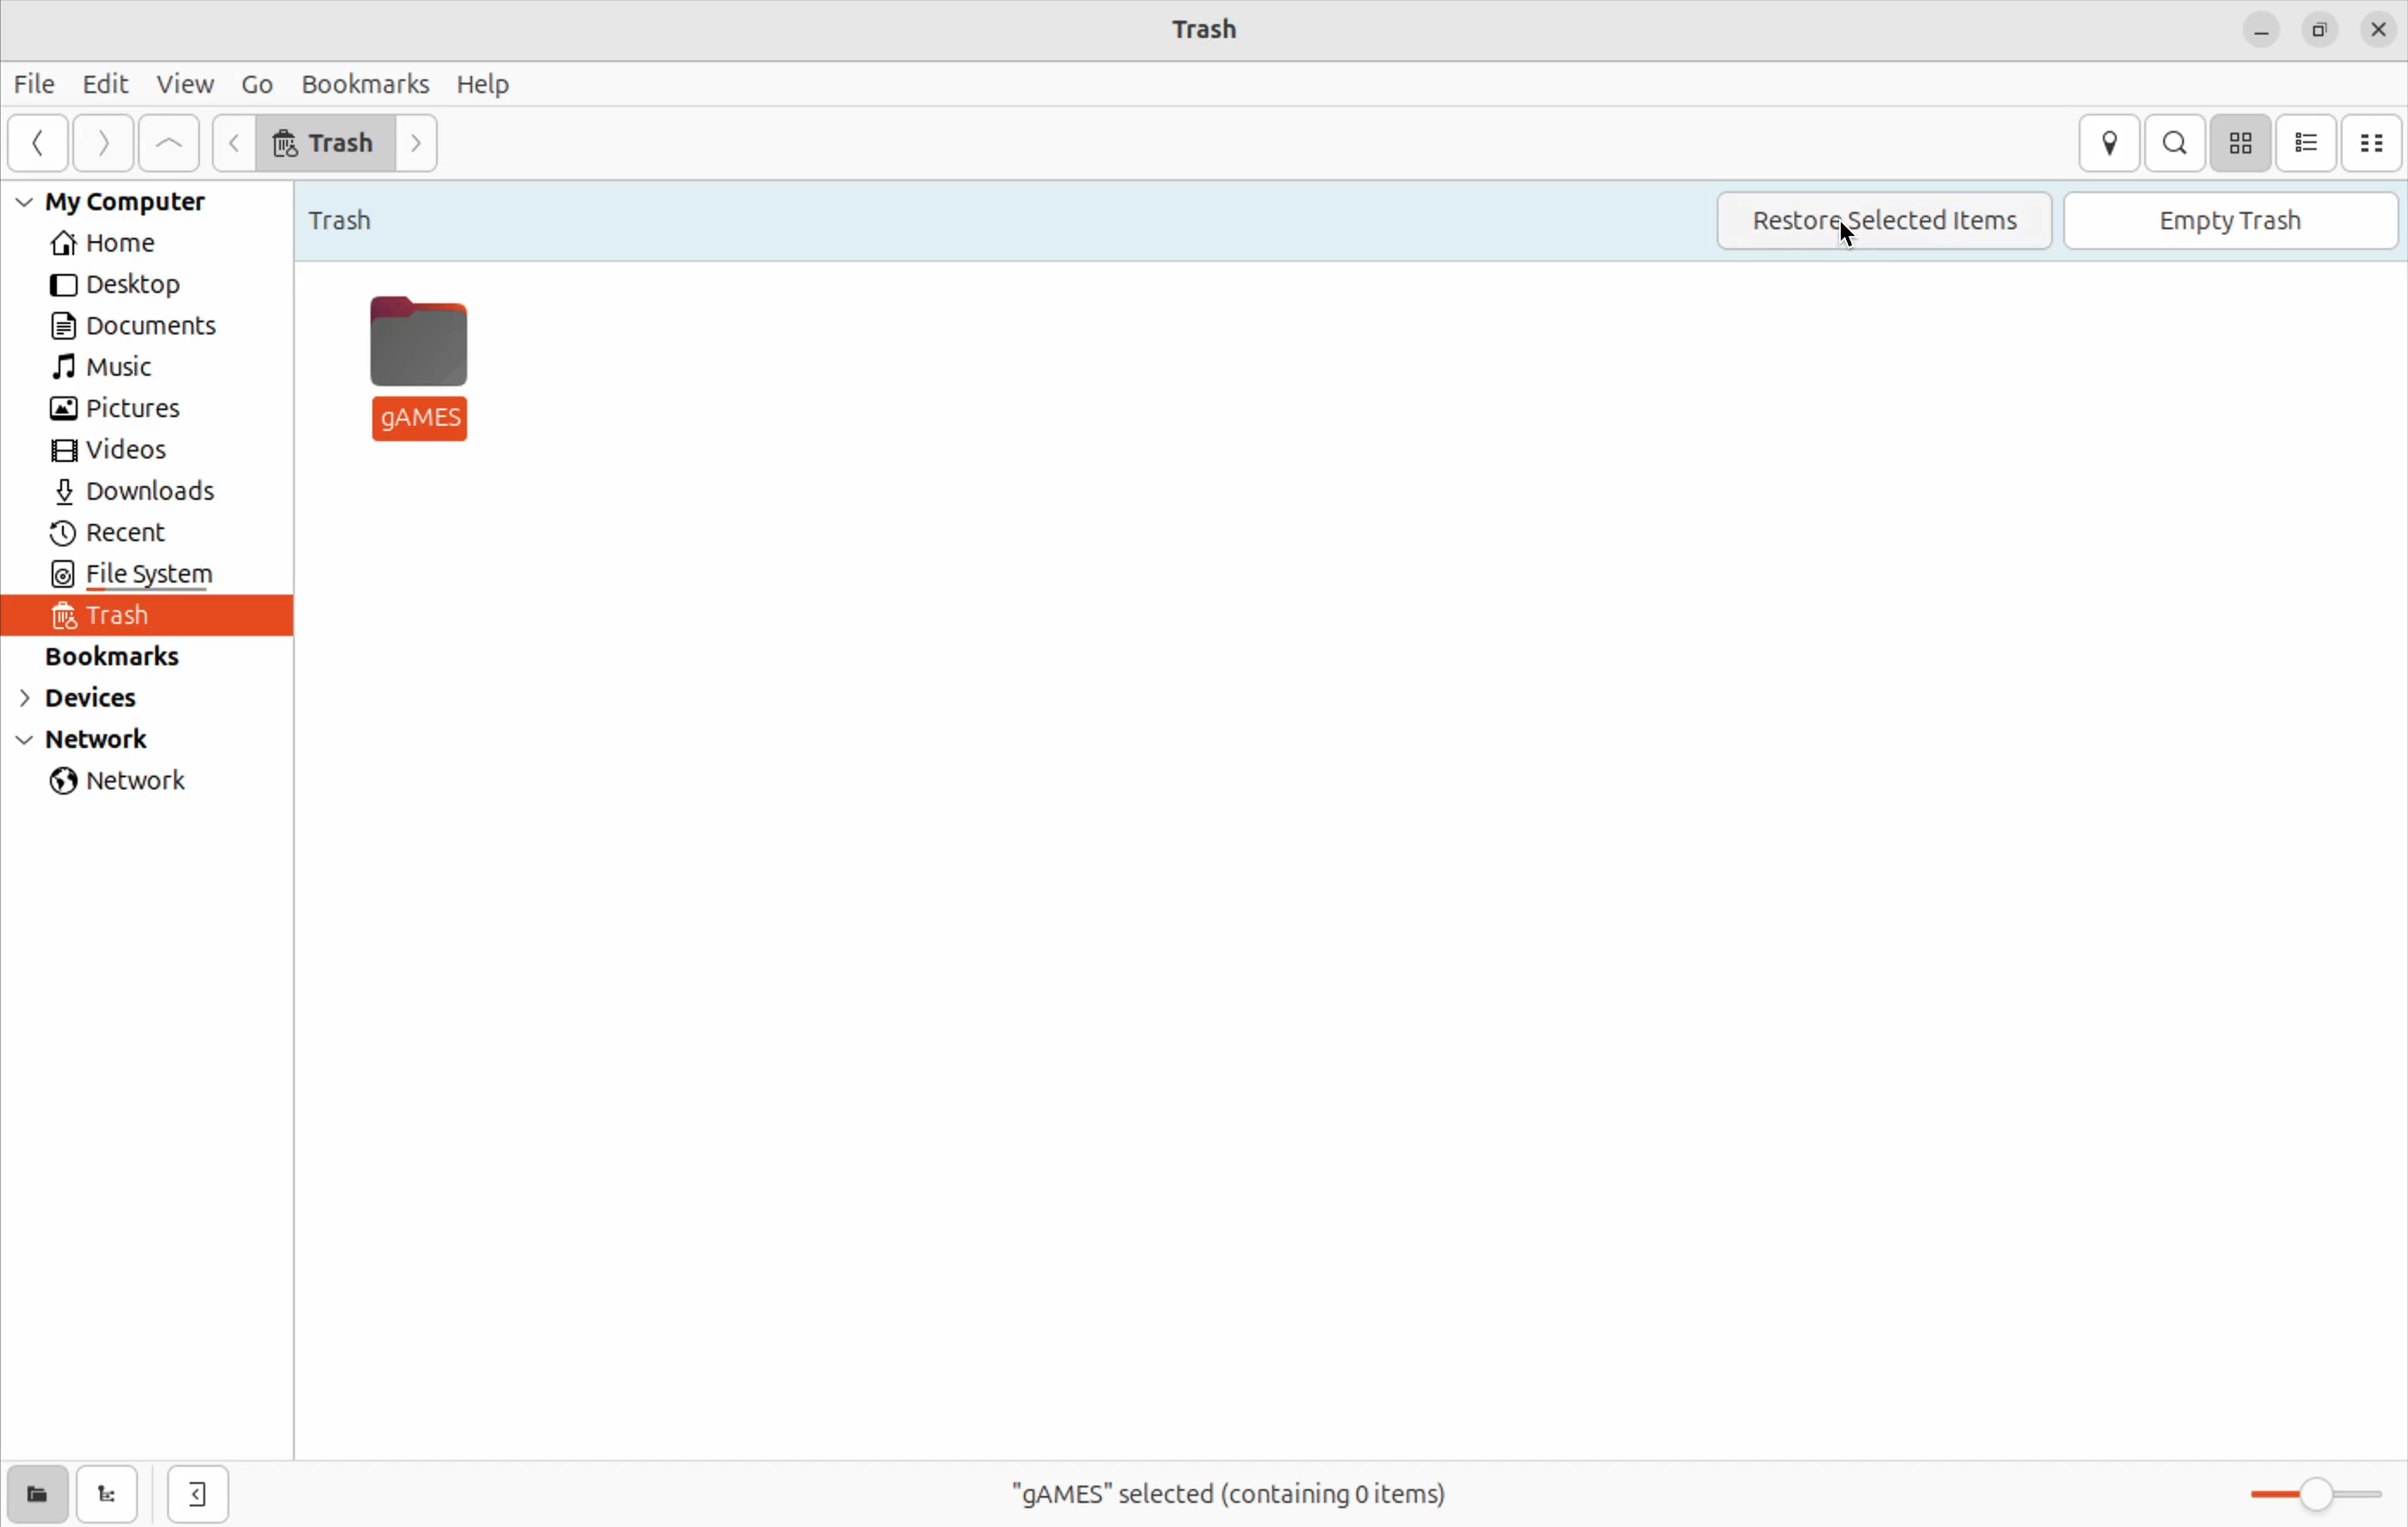  What do you see at coordinates (2304, 1493) in the screenshot?
I see `toggle bar` at bounding box center [2304, 1493].